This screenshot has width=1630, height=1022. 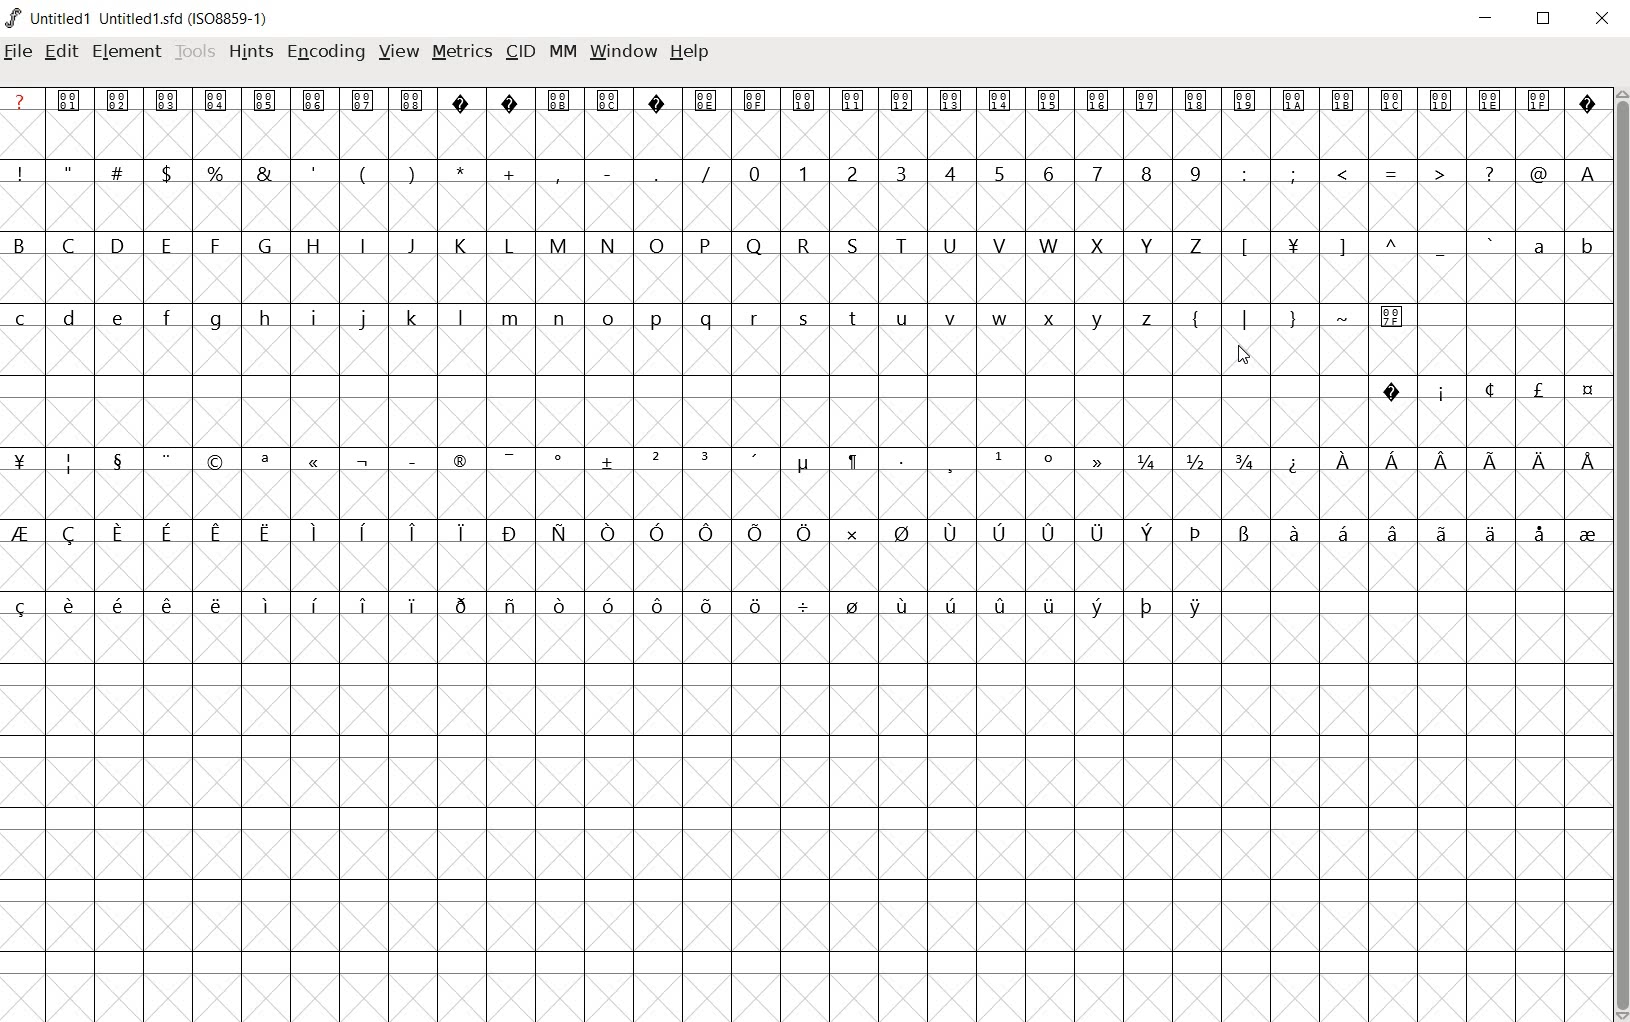 I want to click on restore down, so click(x=1545, y=19).